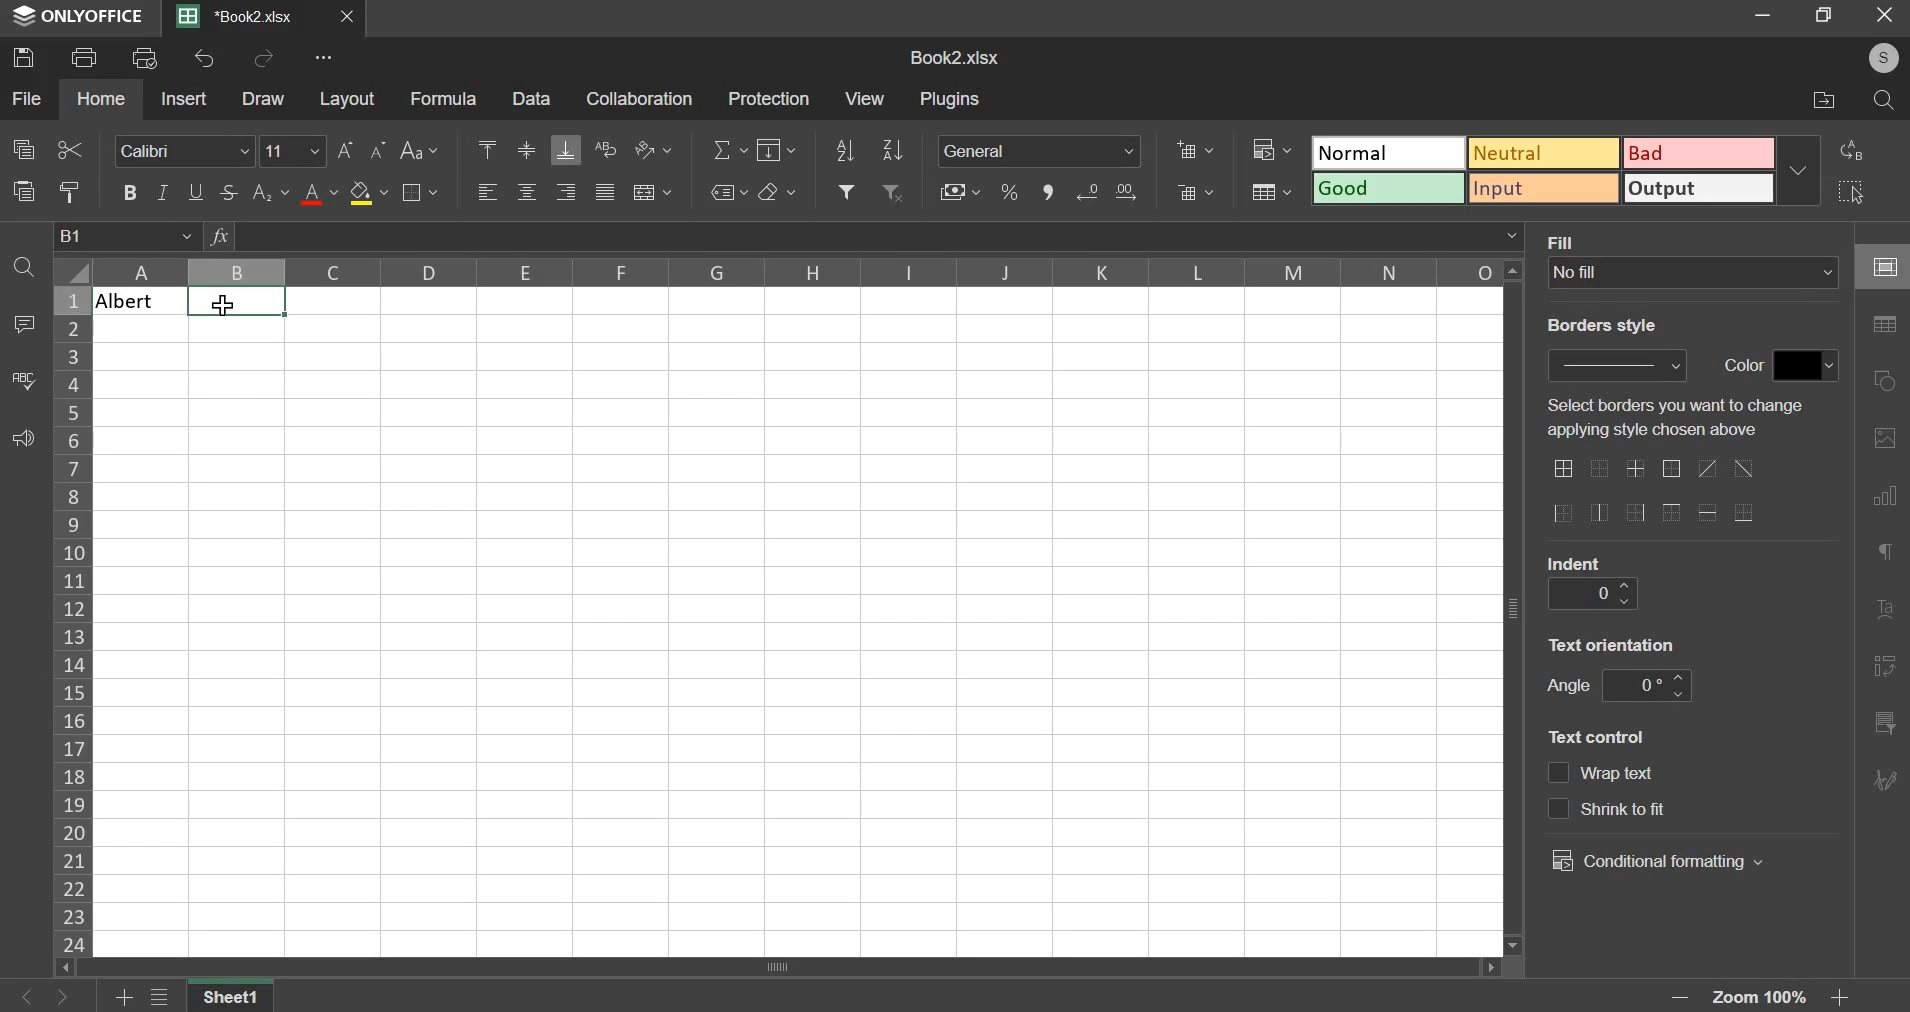  Describe the element at coordinates (1565, 685) in the screenshot. I see `angle` at that location.